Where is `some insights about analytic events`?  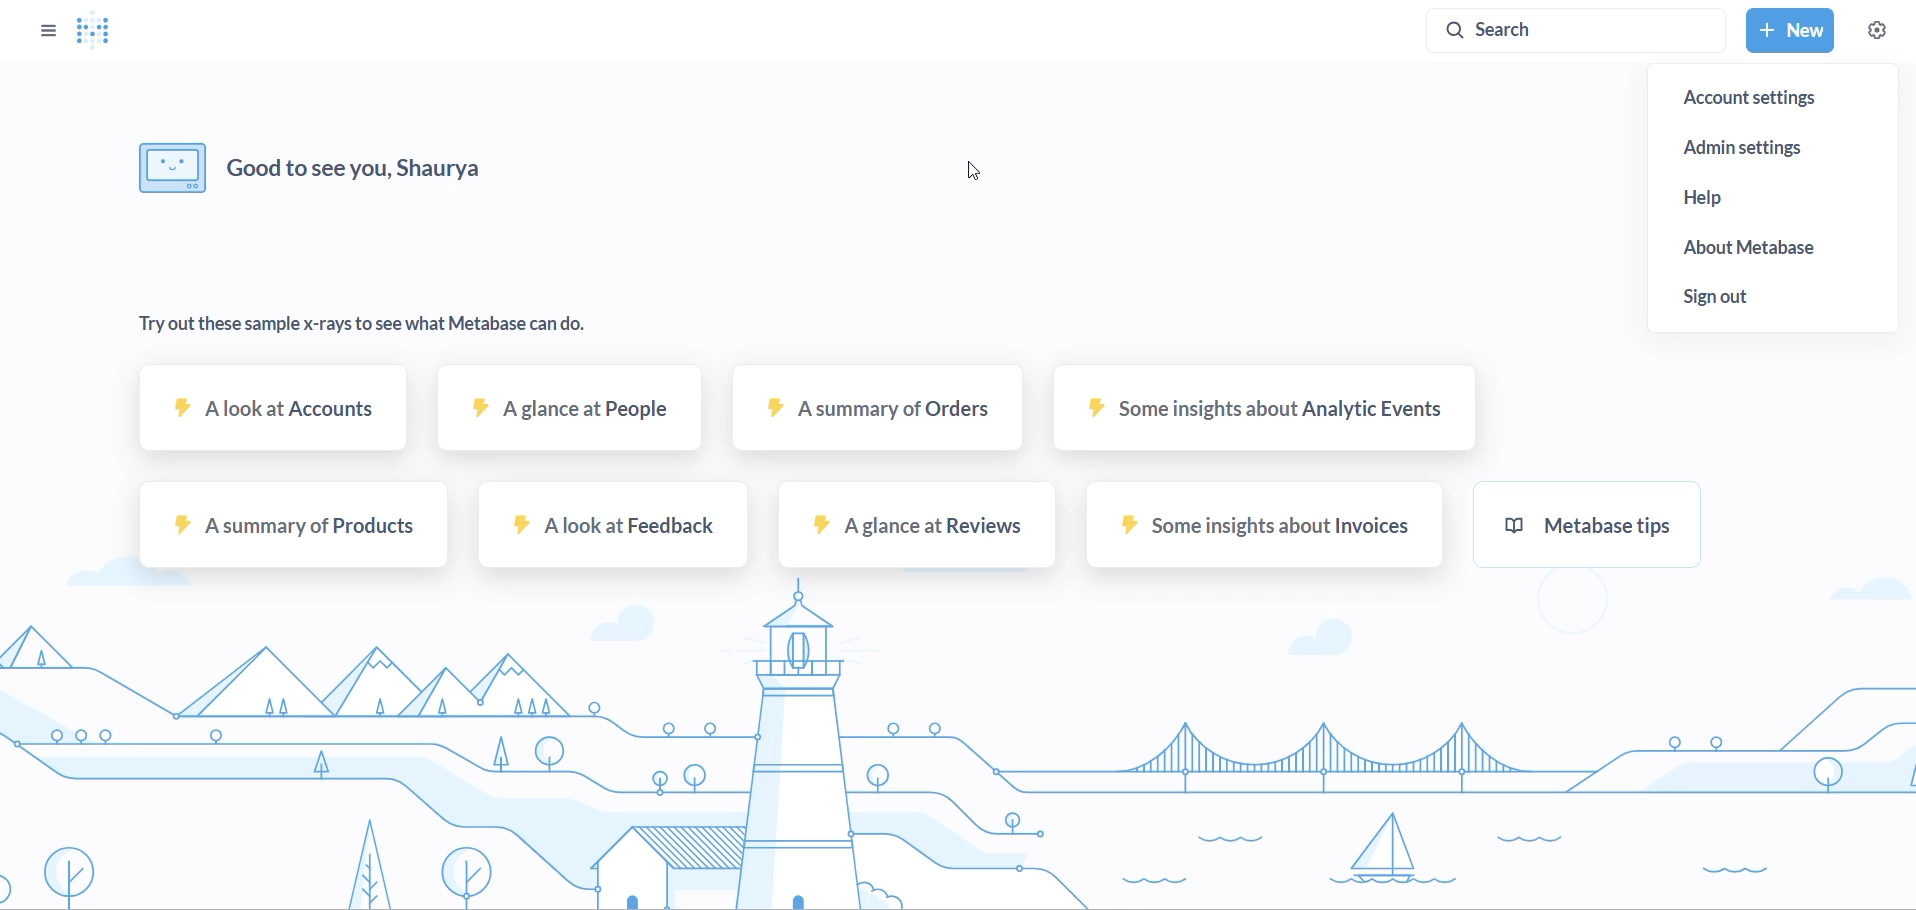
some insights about analytic events is located at coordinates (1260, 418).